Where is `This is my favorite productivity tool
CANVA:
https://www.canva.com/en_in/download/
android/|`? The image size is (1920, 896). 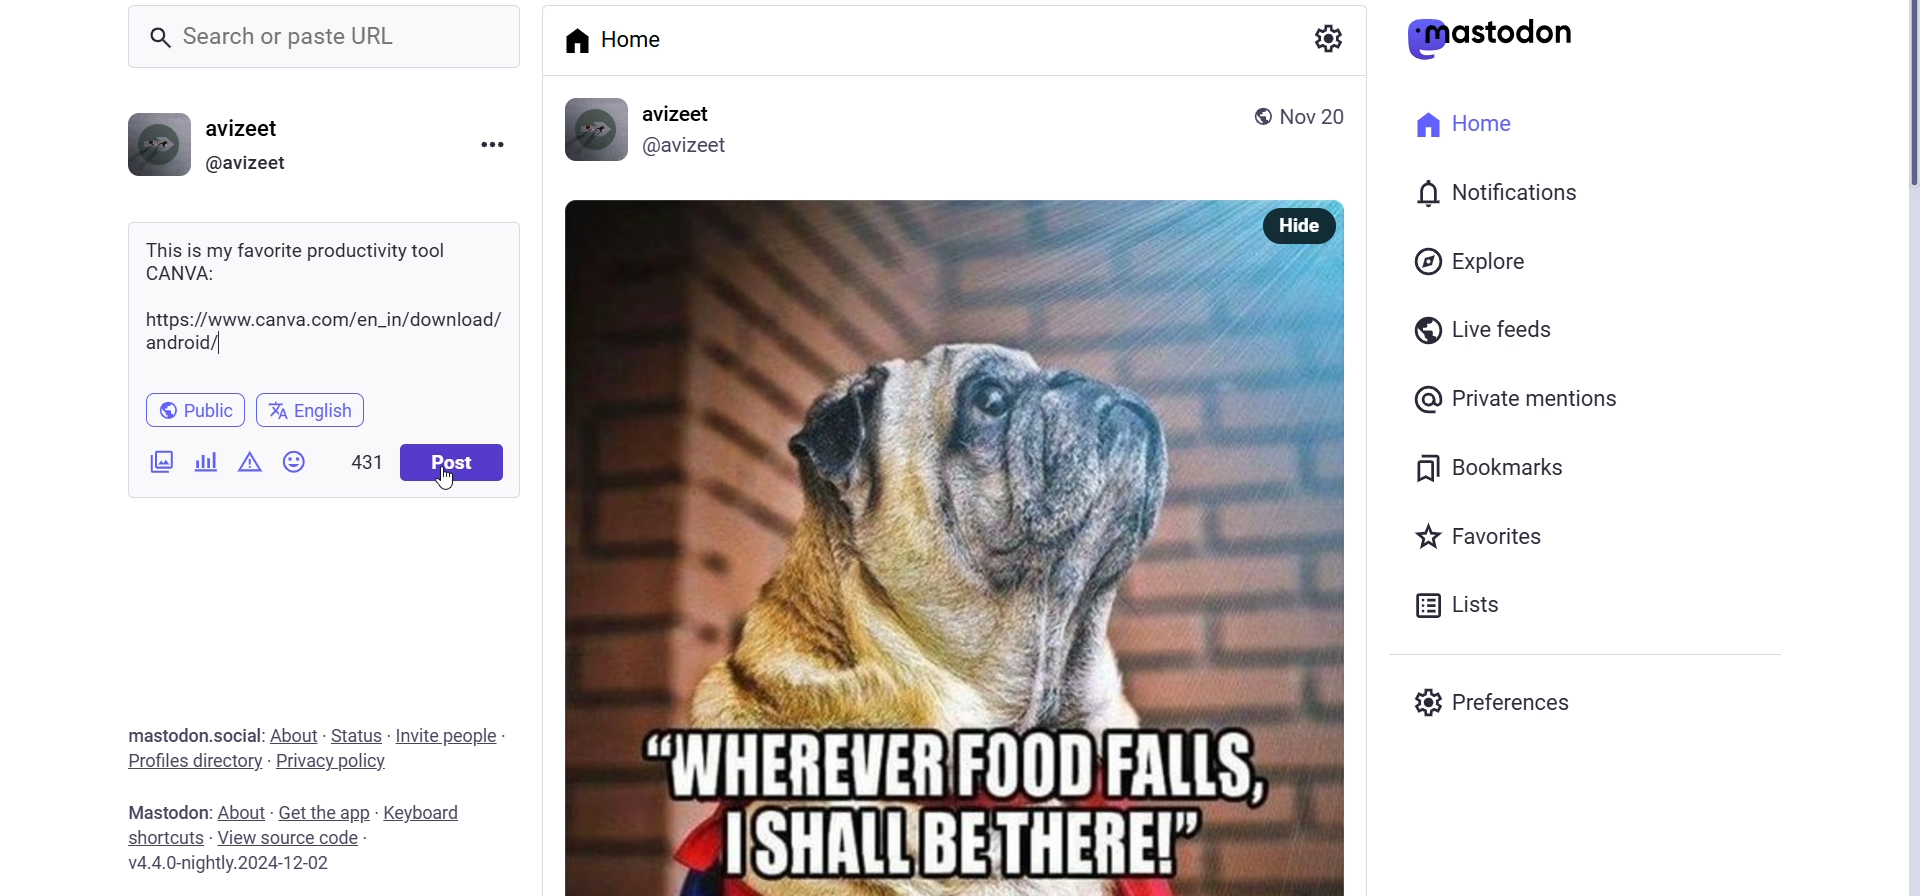
This is my favorite productivity tool
CANVA:
https://www.canva.com/en_in/download/
android/| is located at coordinates (323, 294).